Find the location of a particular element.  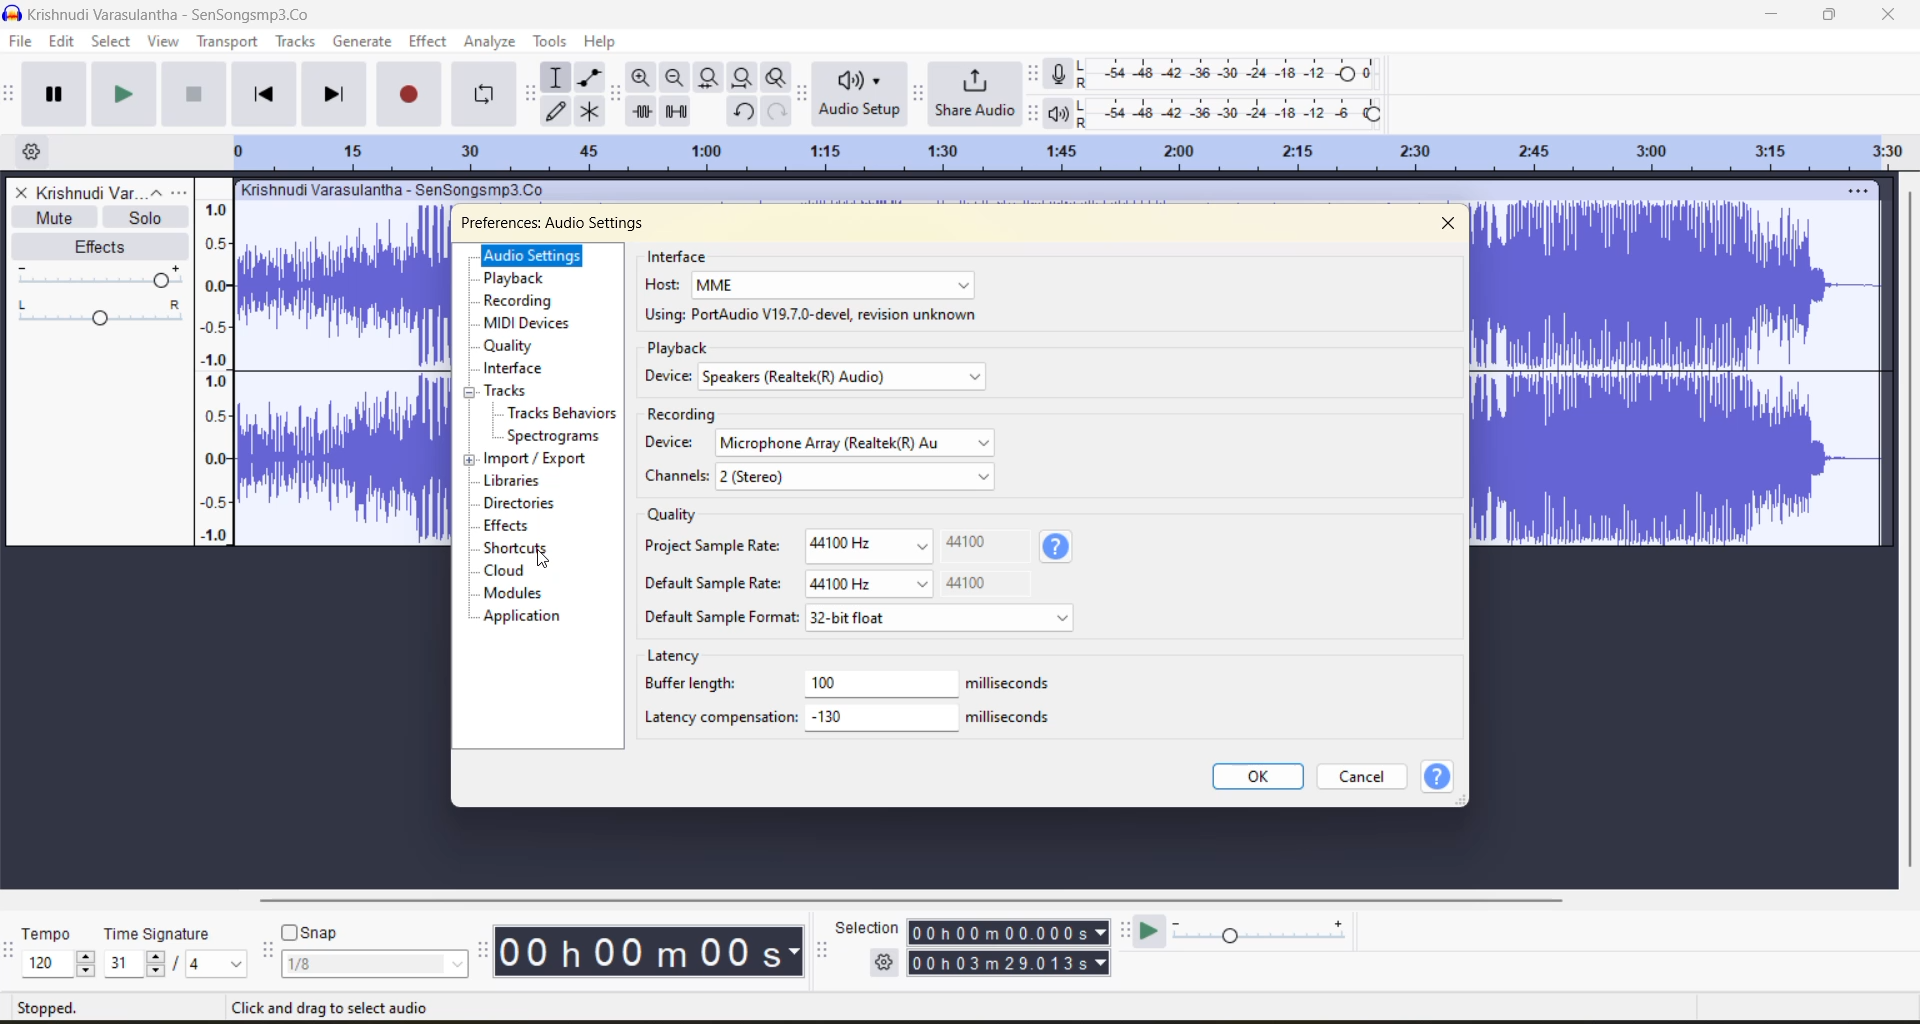

record meter is located at coordinates (1061, 74).